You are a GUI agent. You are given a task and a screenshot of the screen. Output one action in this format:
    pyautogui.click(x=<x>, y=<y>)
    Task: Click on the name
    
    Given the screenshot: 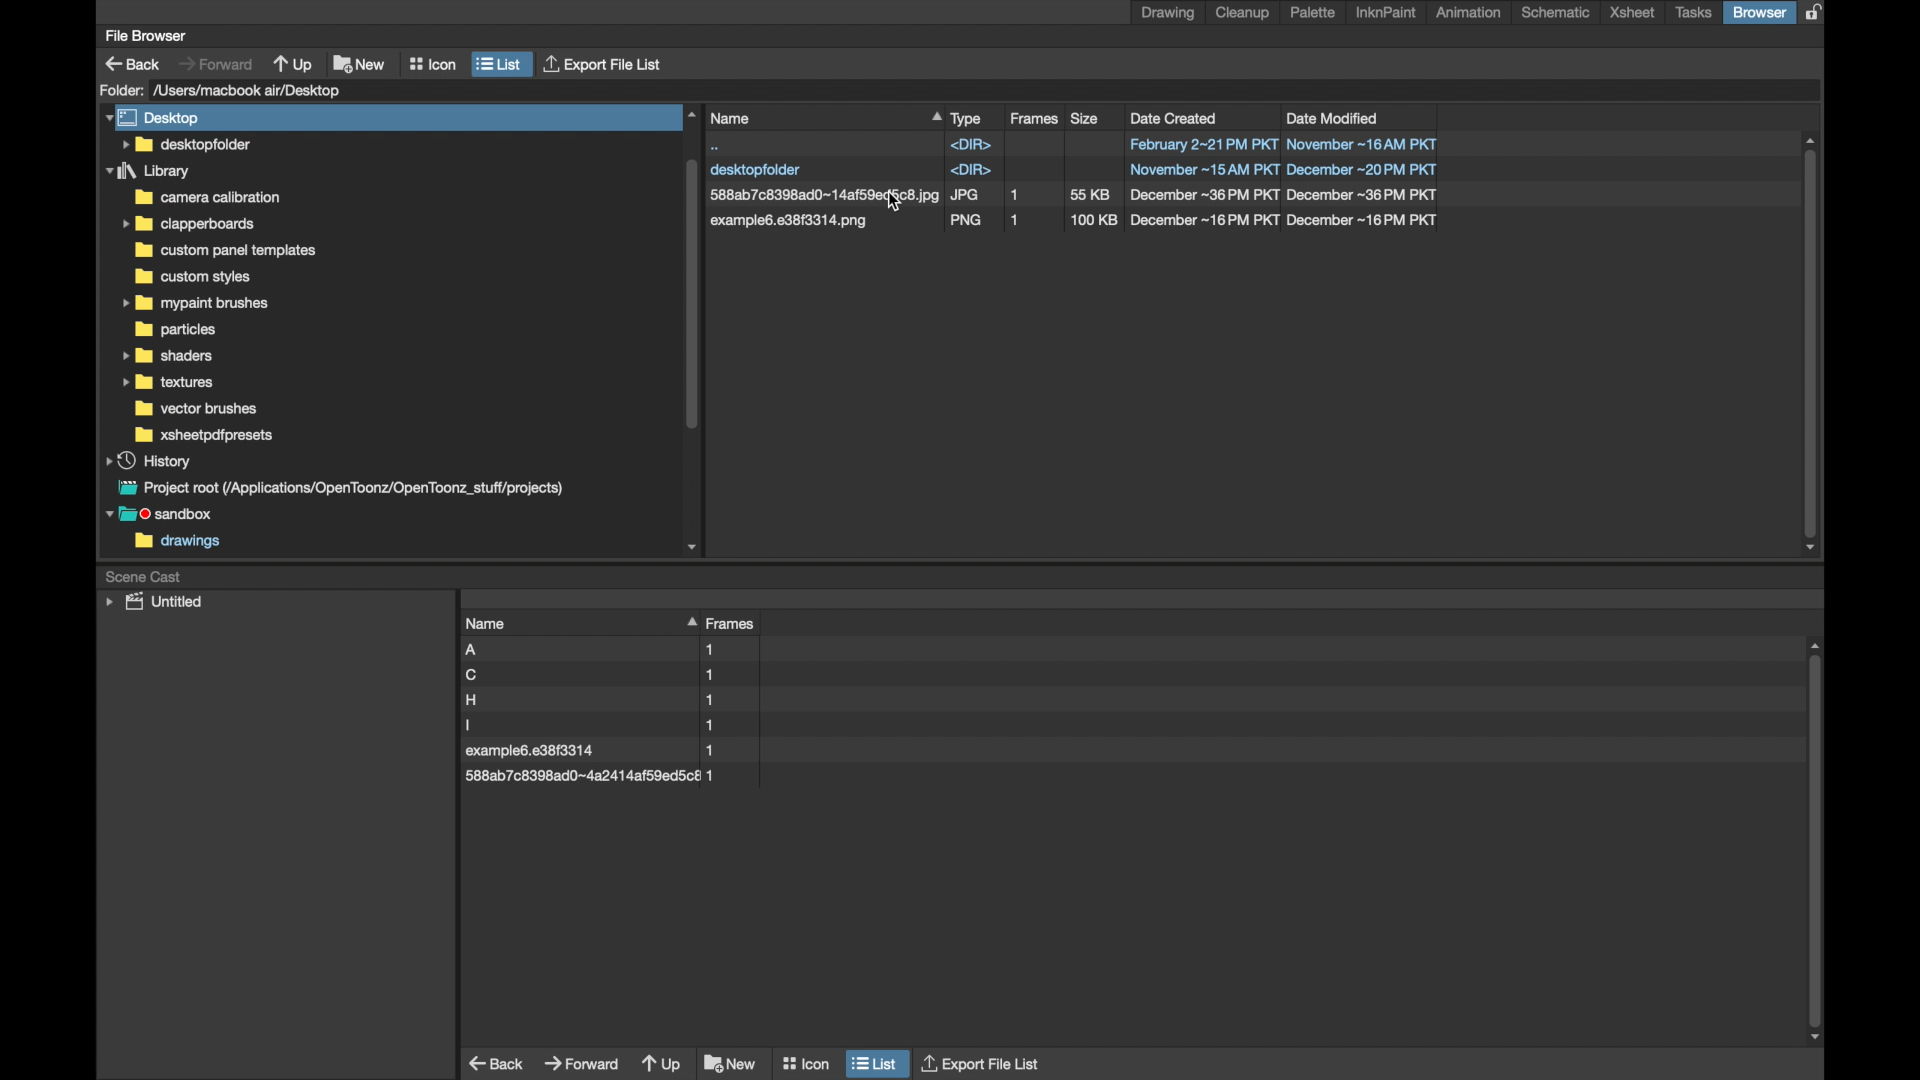 What is the action you would take?
    pyautogui.click(x=487, y=623)
    